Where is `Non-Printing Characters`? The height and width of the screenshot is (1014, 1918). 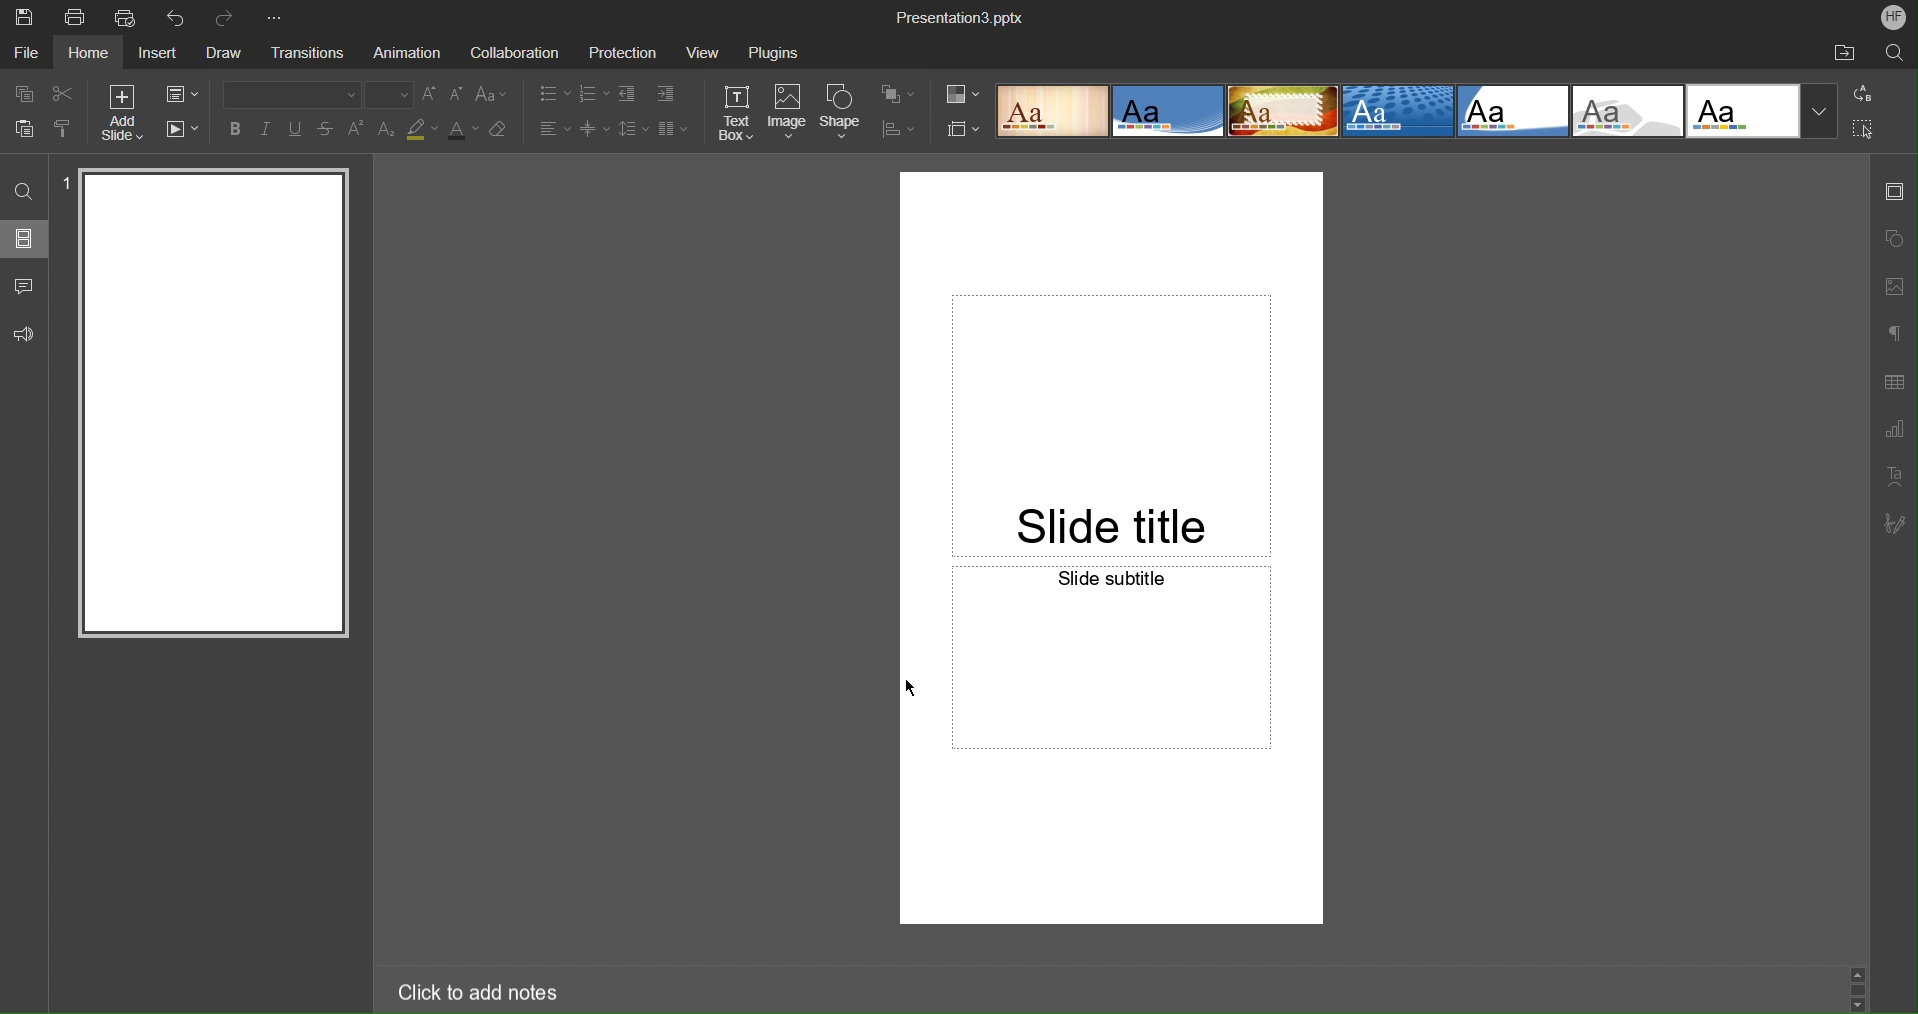
Non-Printing Characters is located at coordinates (1894, 332).